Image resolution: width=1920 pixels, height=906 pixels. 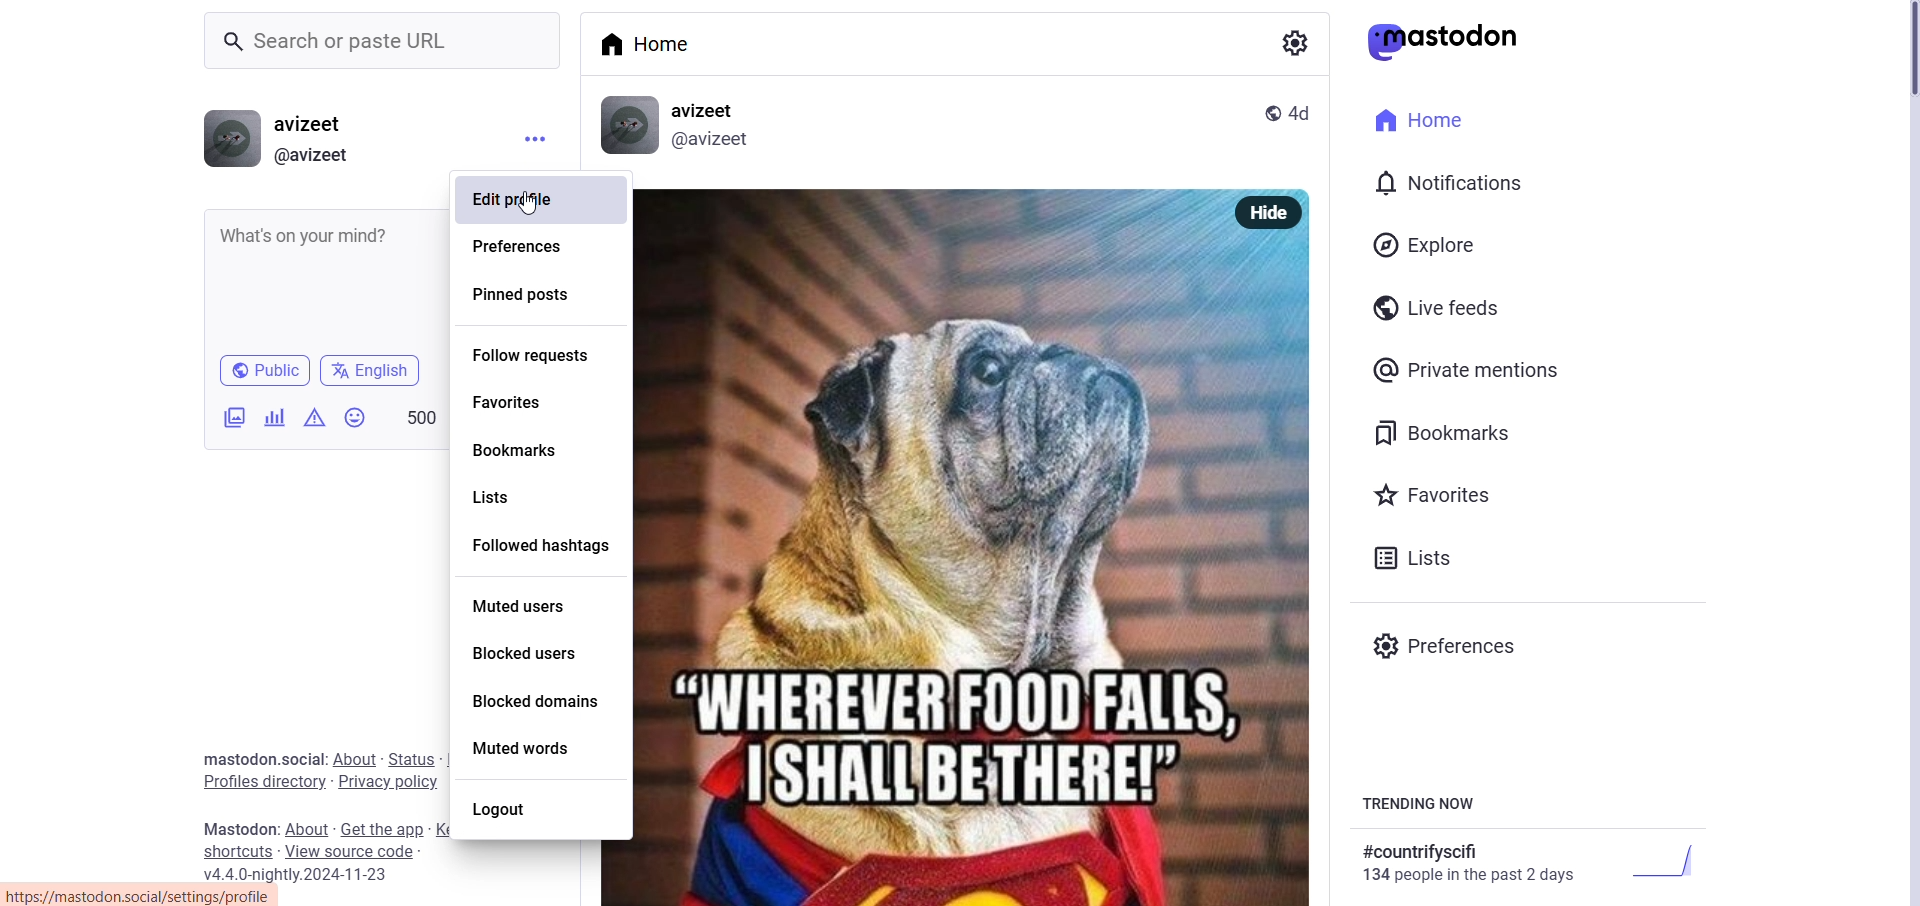 I want to click on about, so click(x=307, y=828).